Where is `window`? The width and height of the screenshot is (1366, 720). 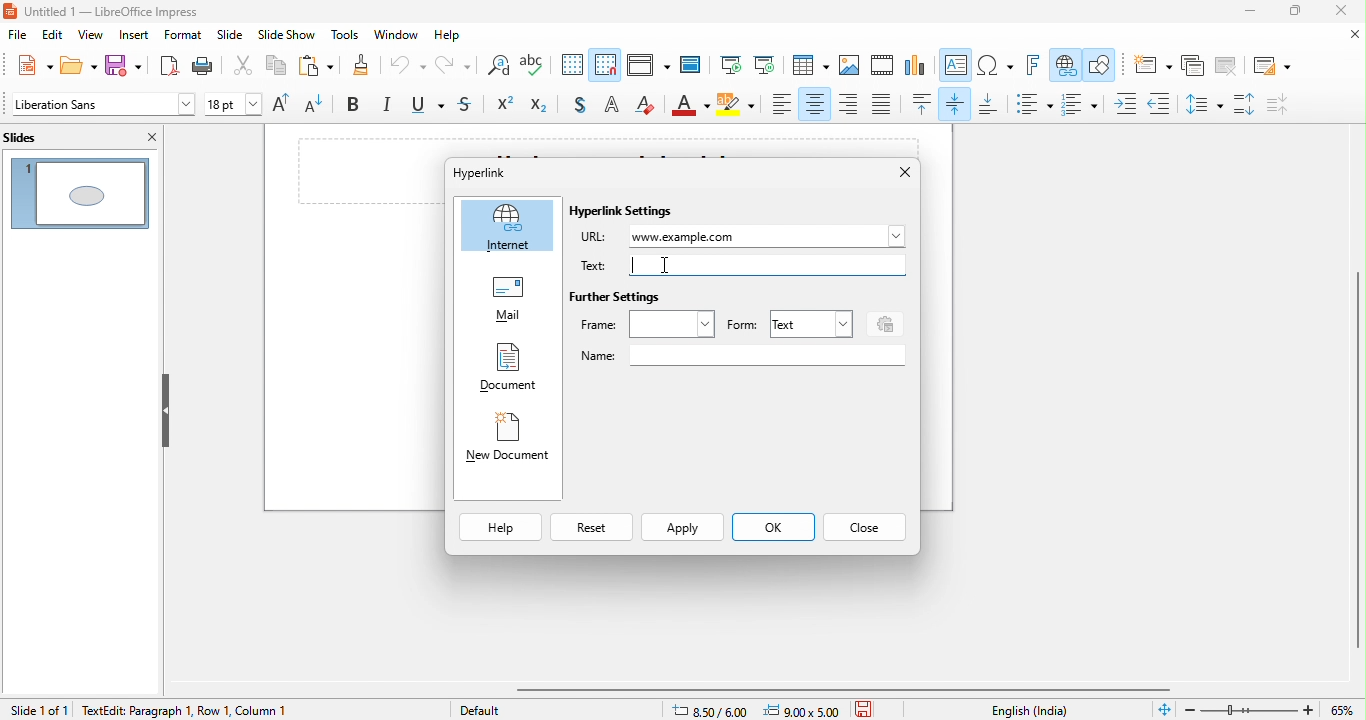 window is located at coordinates (399, 35).